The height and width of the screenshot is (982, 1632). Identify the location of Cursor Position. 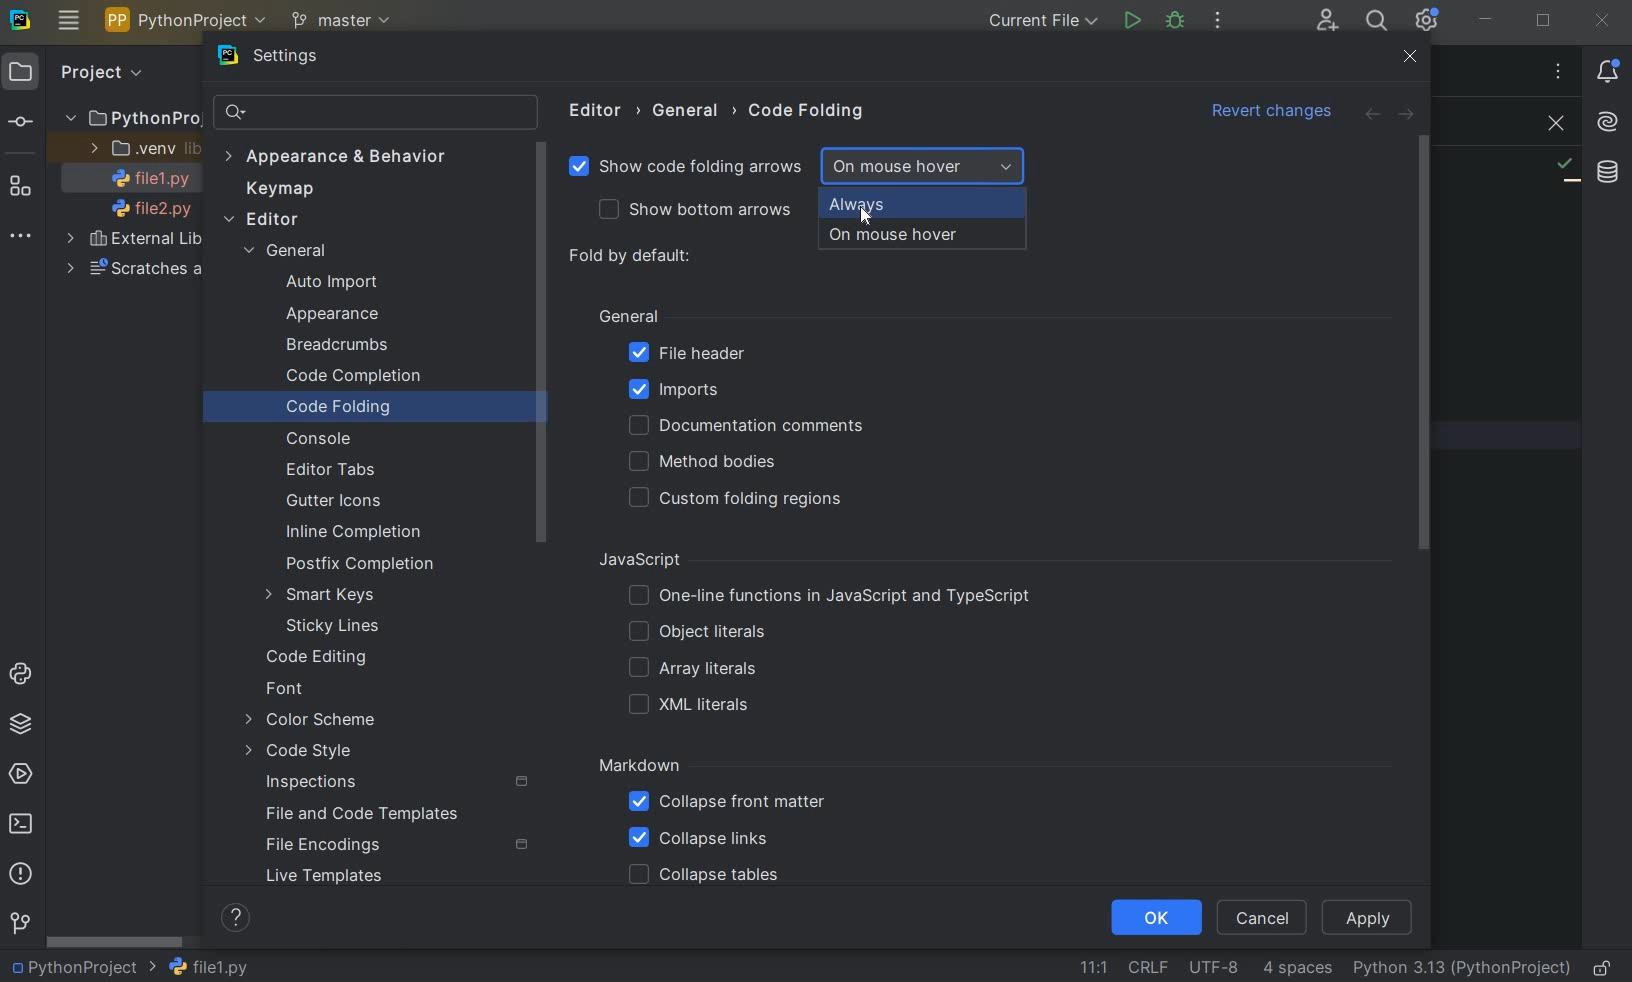
(861, 211).